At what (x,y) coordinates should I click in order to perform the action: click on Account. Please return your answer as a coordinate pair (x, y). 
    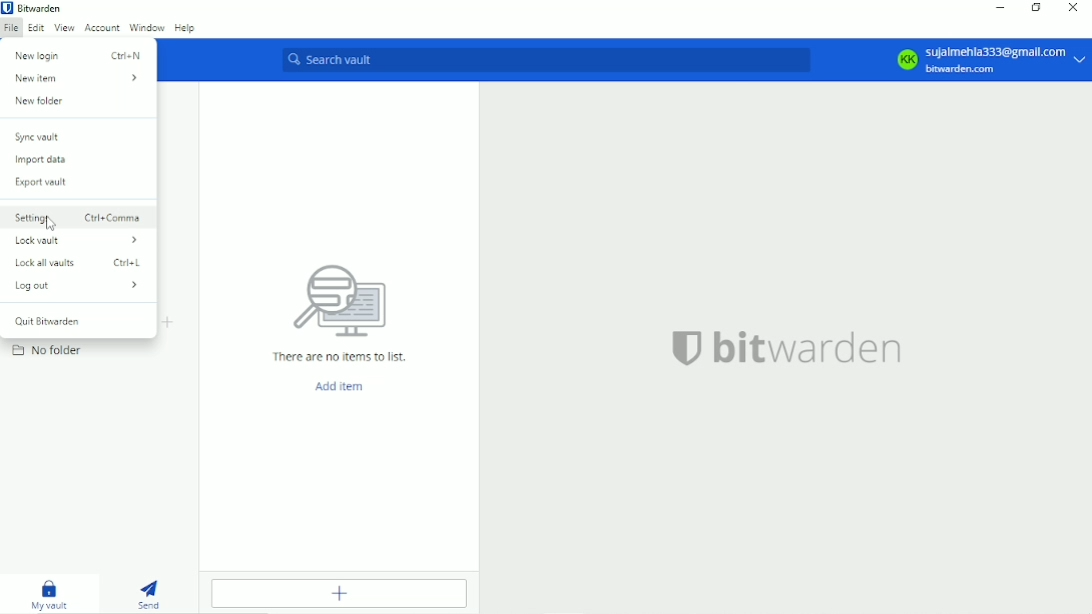
    Looking at the image, I should click on (102, 29).